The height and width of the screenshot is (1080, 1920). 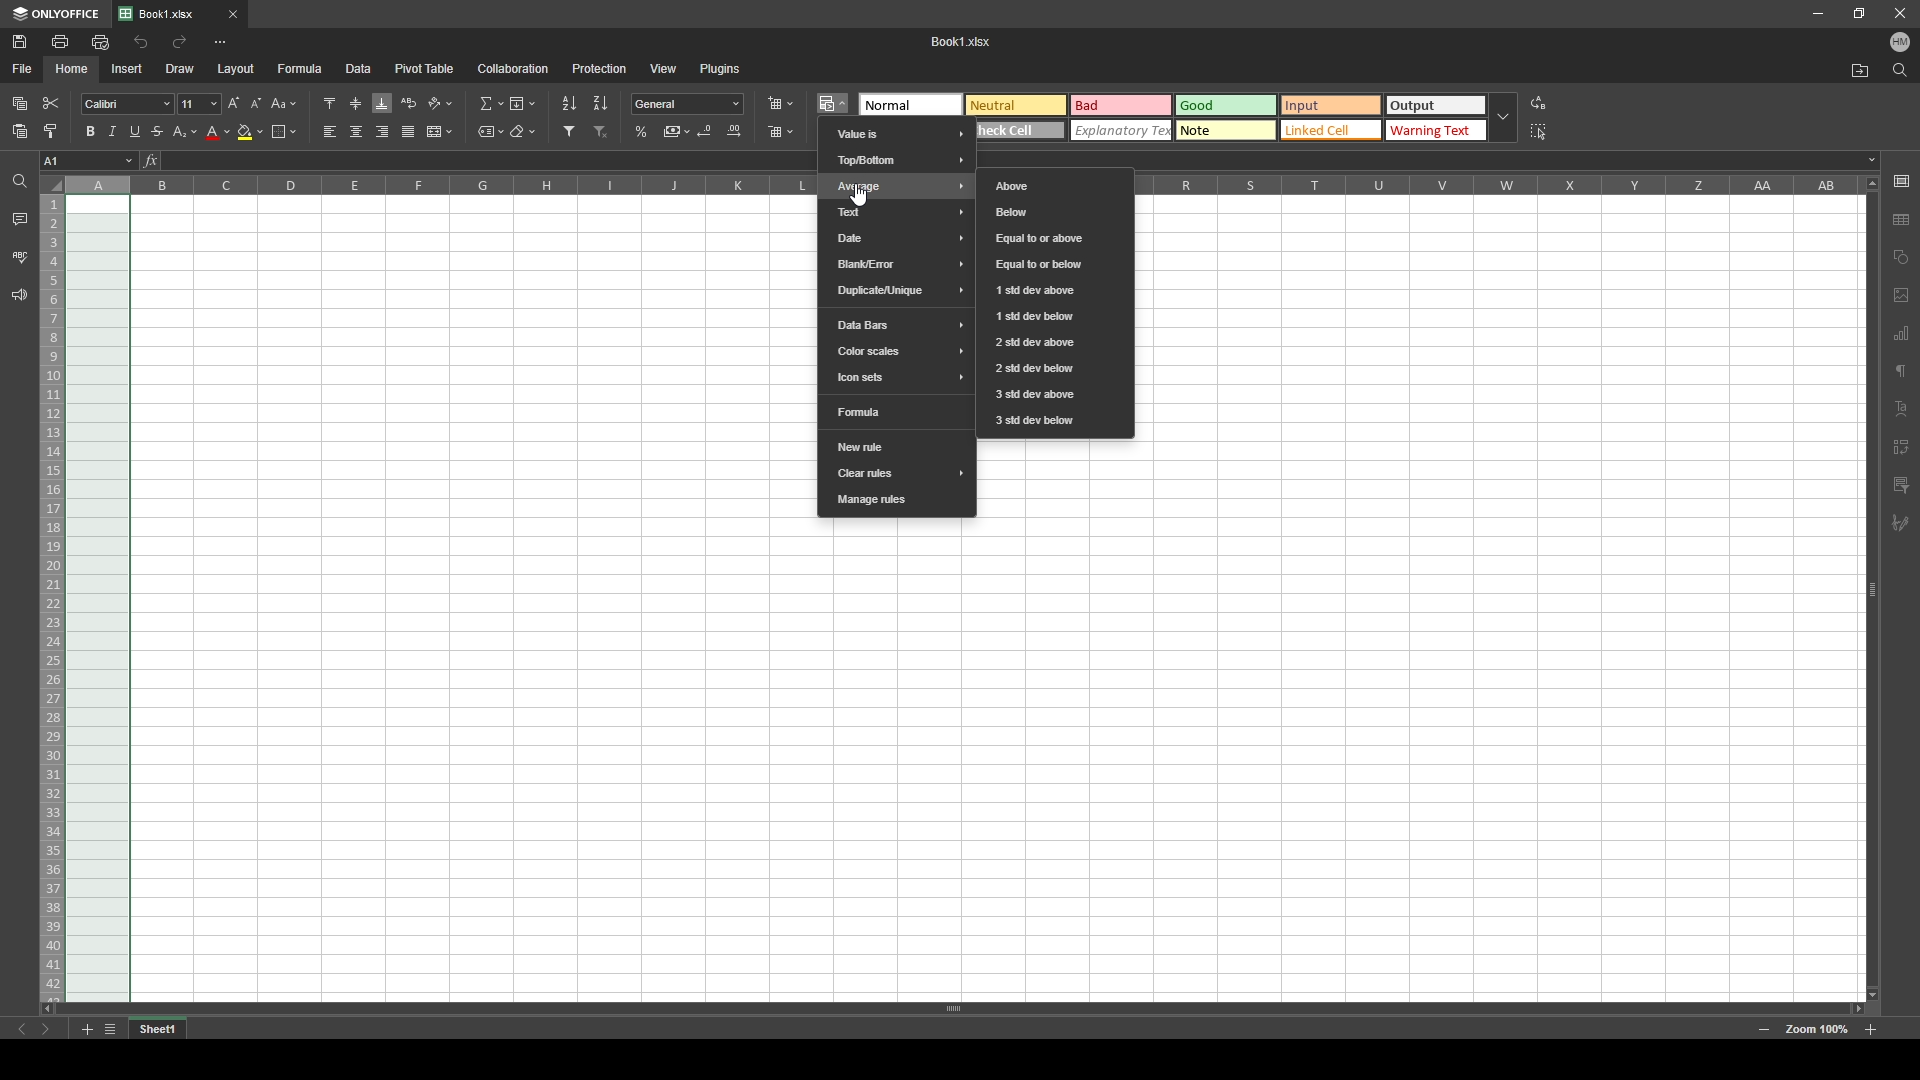 I want to click on above, so click(x=1057, y=184).